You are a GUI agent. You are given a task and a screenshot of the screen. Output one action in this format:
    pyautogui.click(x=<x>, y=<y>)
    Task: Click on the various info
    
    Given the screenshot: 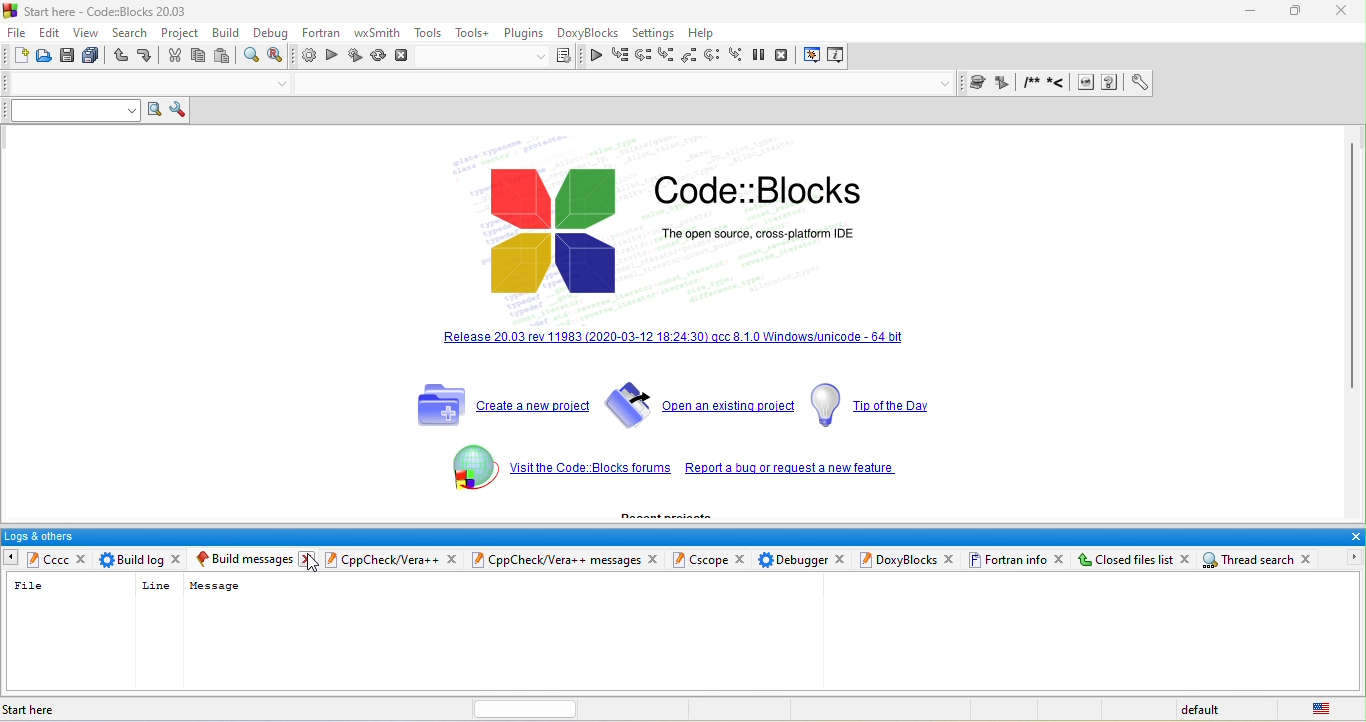 What is the action you would take?
    pyautogui.click(x=835, y=56)
    